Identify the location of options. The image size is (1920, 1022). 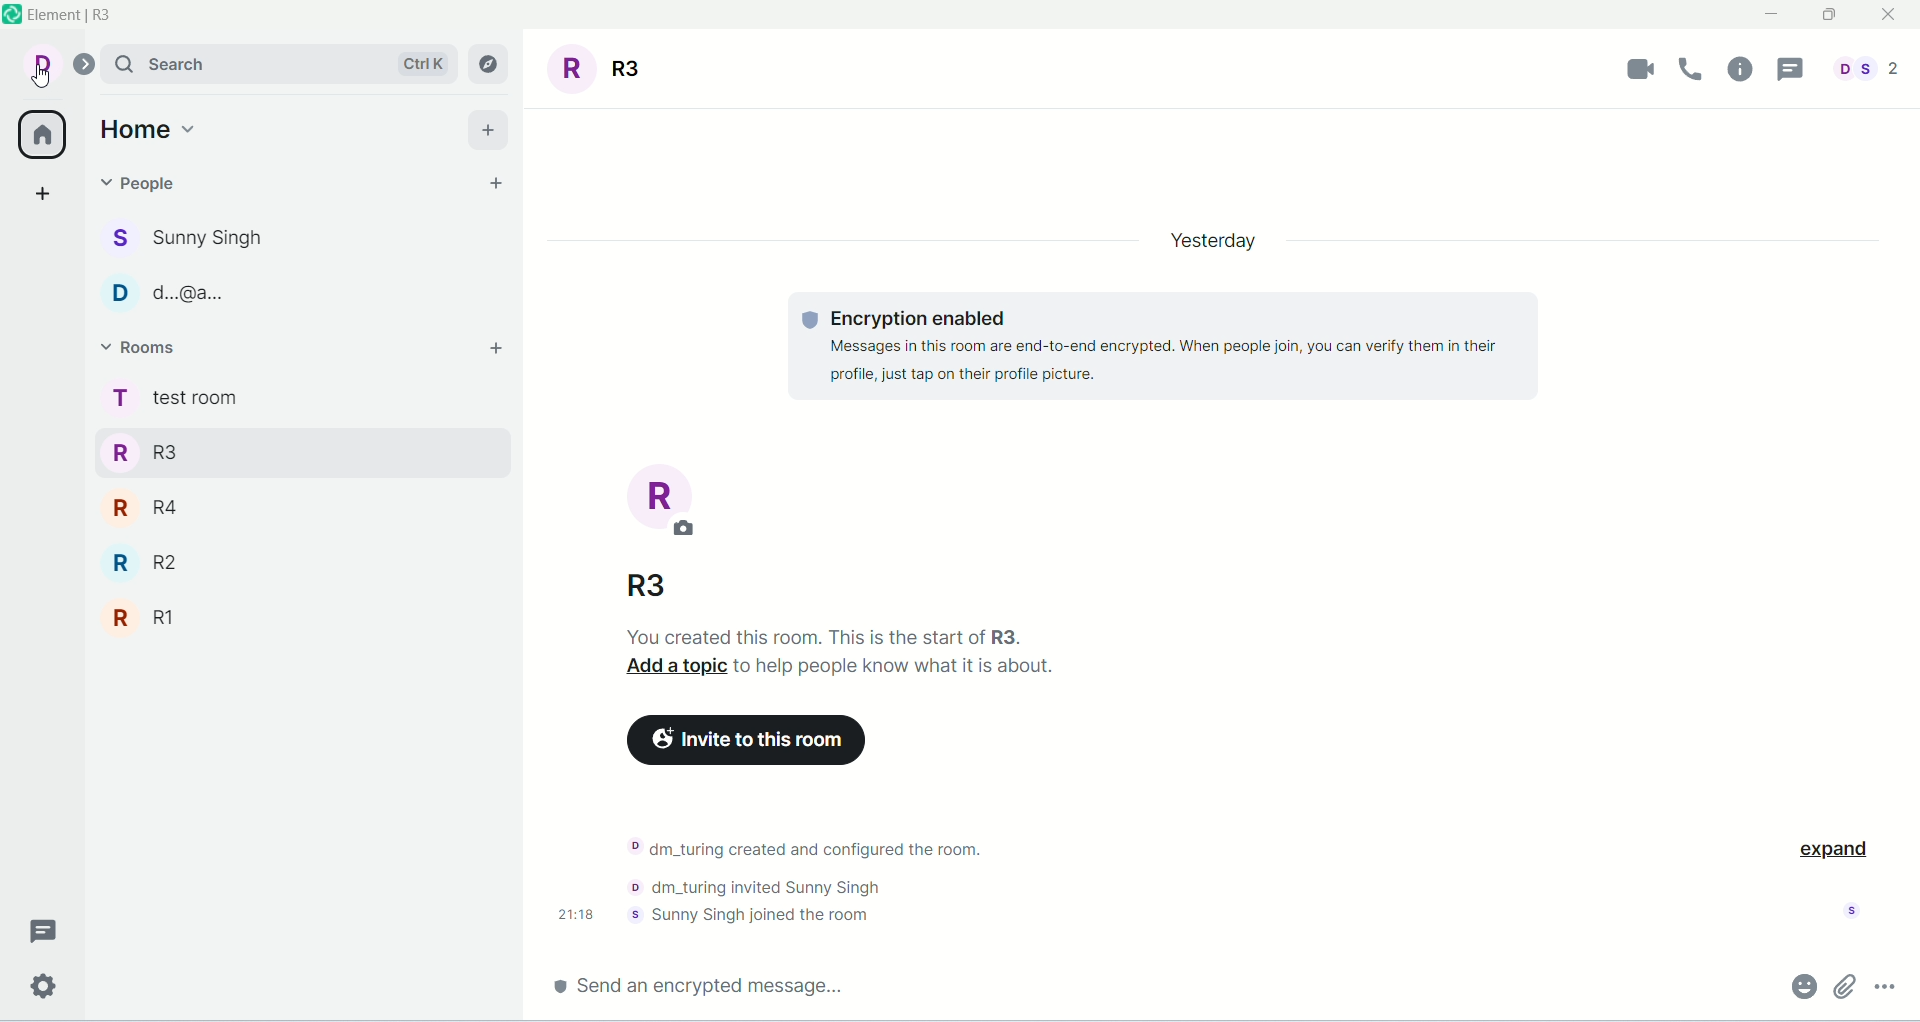
(1883, 984).